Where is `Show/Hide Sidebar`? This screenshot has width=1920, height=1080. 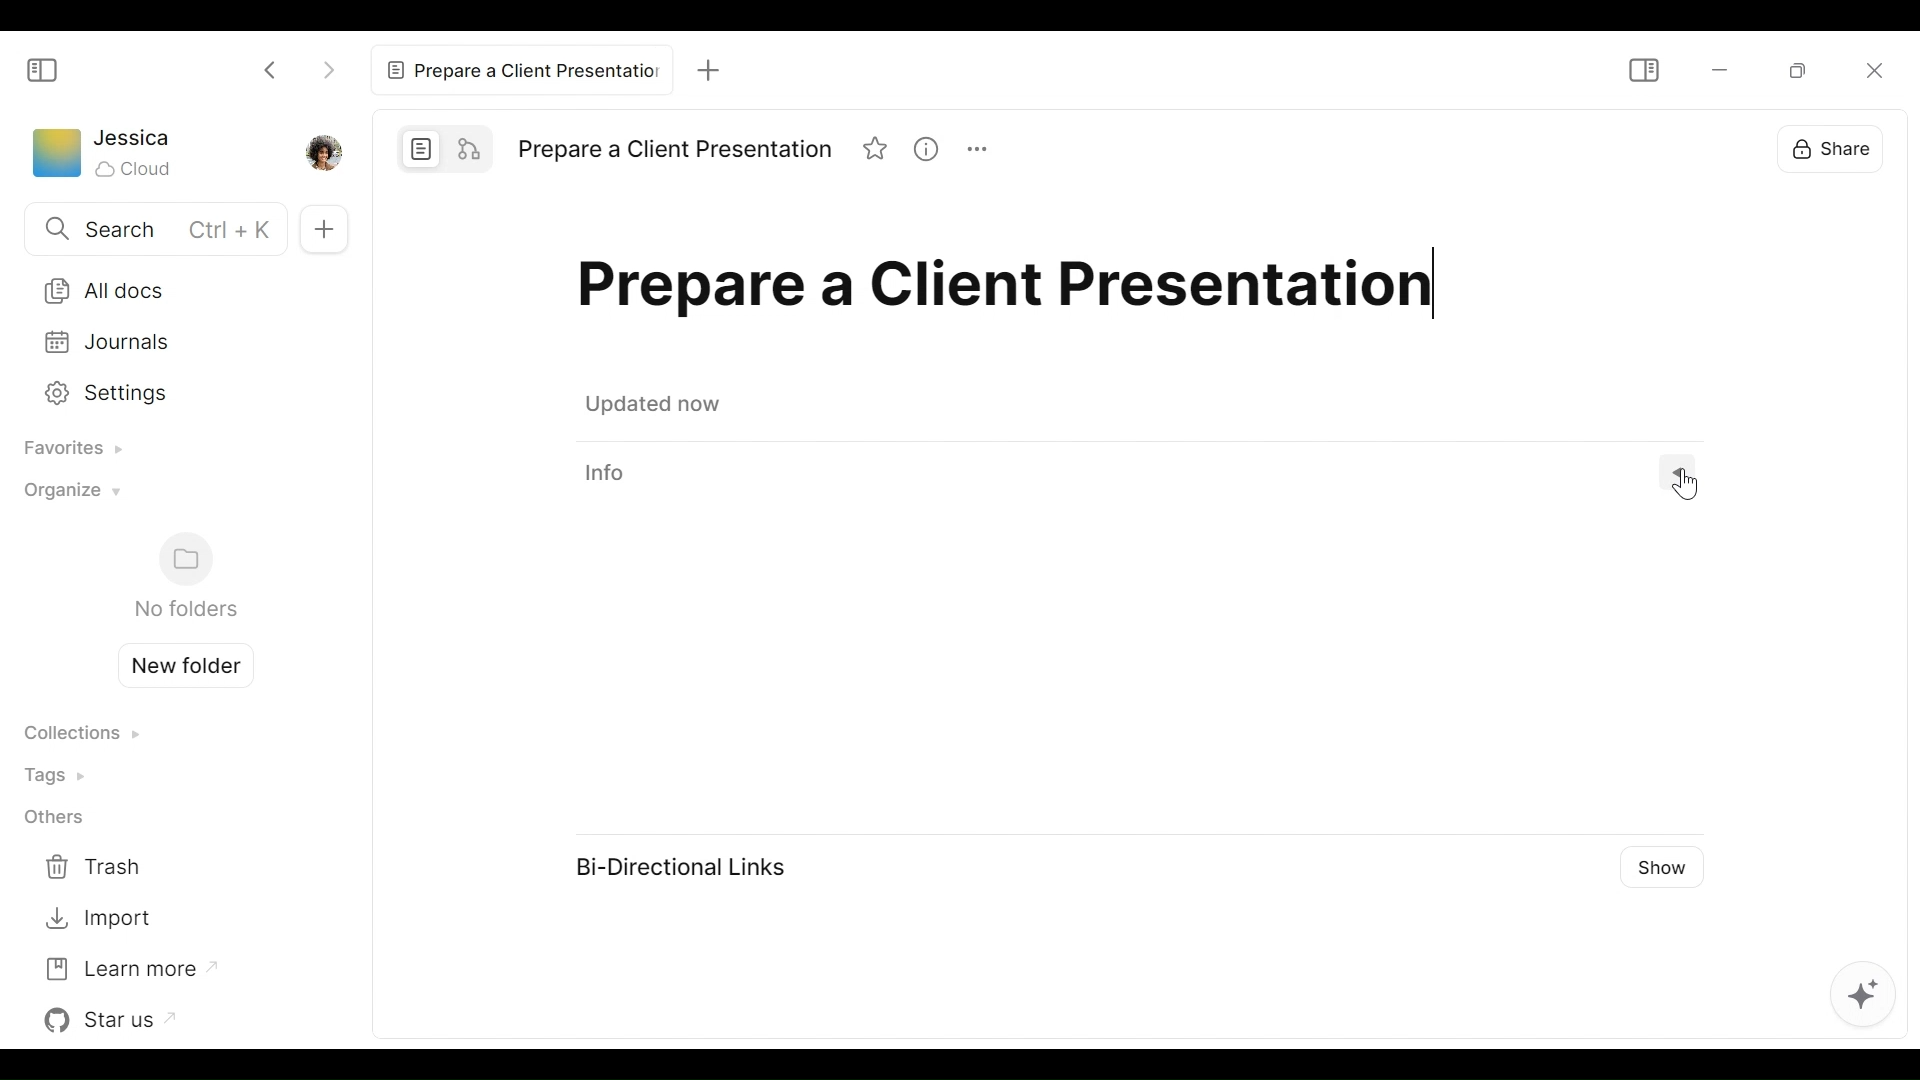
Show/Hide Sidebar is located at coordinates (43, 69).